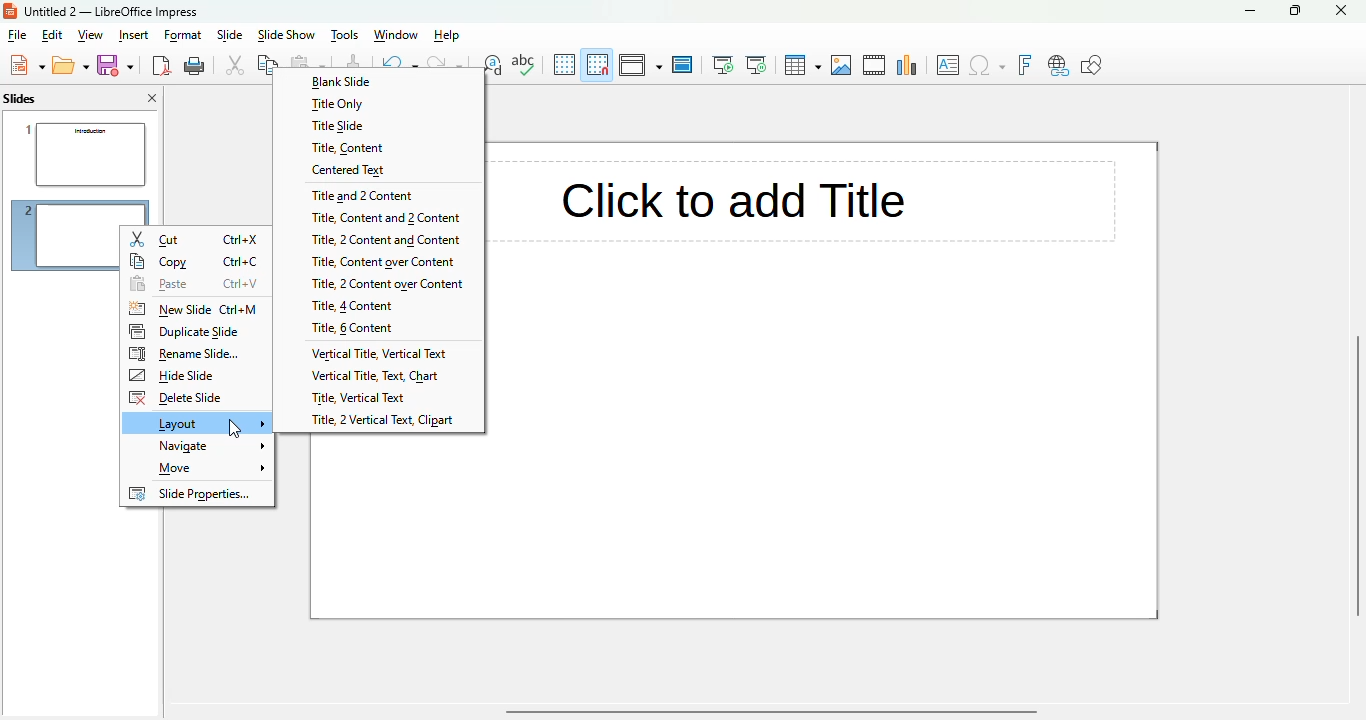 This screenshot has width=1366, height=720. I want to click on close pane, so click(152, 97).